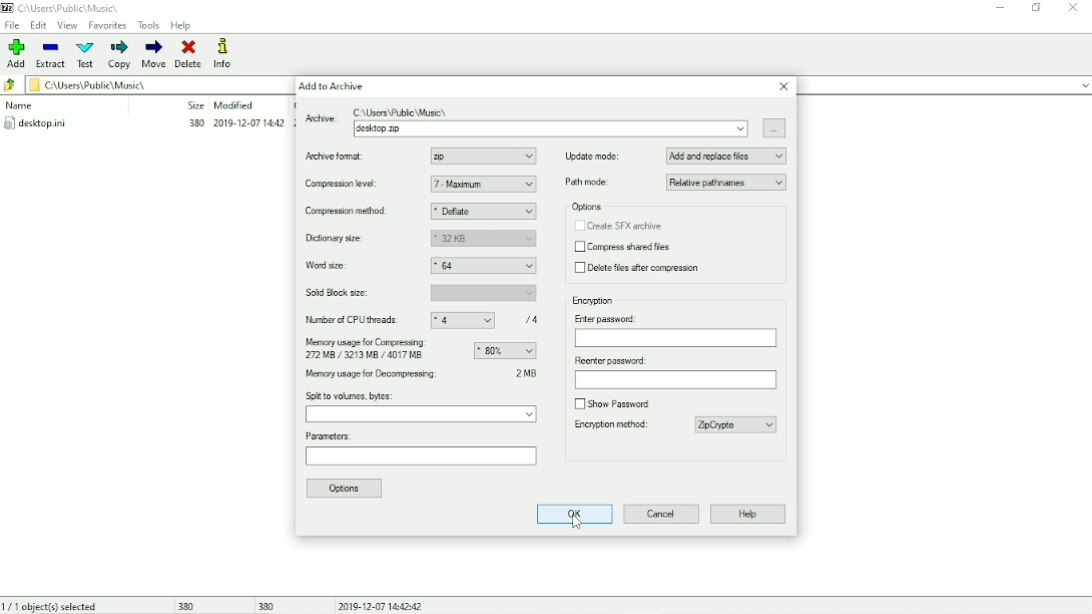 This screenshot has height=614, width=1092. I want to click on Cursor, so click(579, 523).